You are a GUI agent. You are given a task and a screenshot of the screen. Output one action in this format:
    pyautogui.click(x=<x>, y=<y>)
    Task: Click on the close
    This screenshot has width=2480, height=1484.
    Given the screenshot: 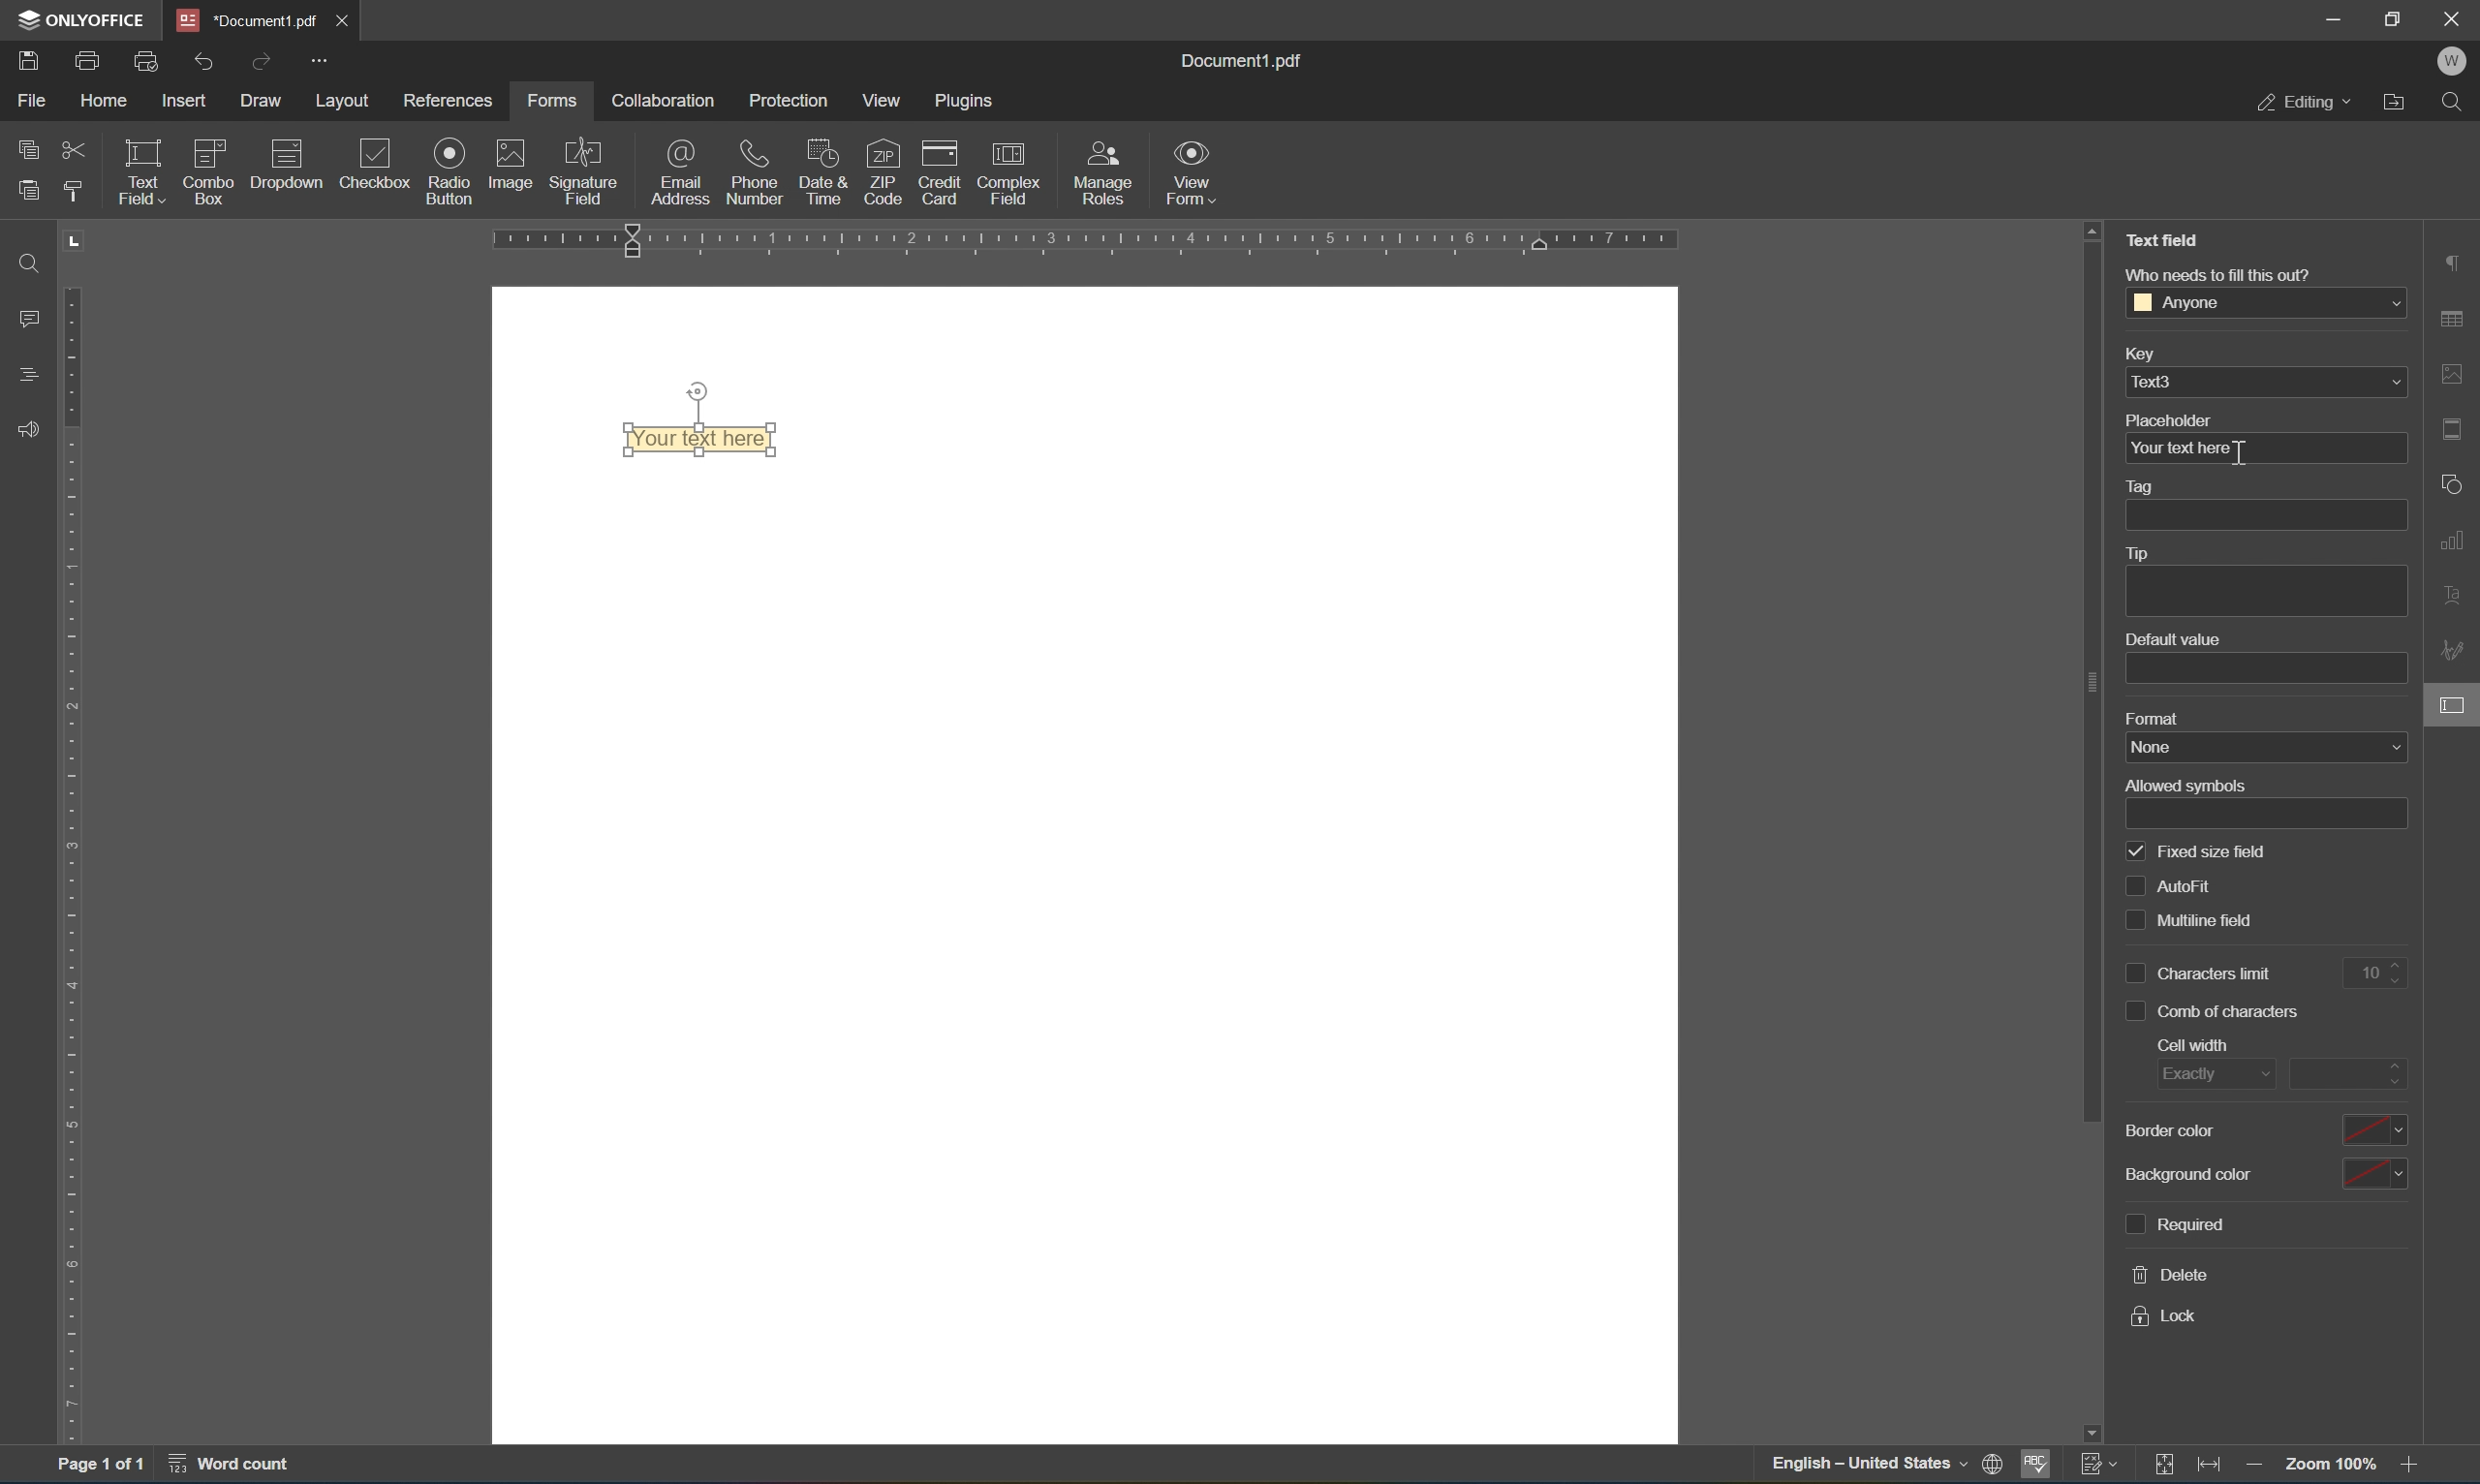 What is the action you would take?
    pyautogui.click(x=343, y=20)
    